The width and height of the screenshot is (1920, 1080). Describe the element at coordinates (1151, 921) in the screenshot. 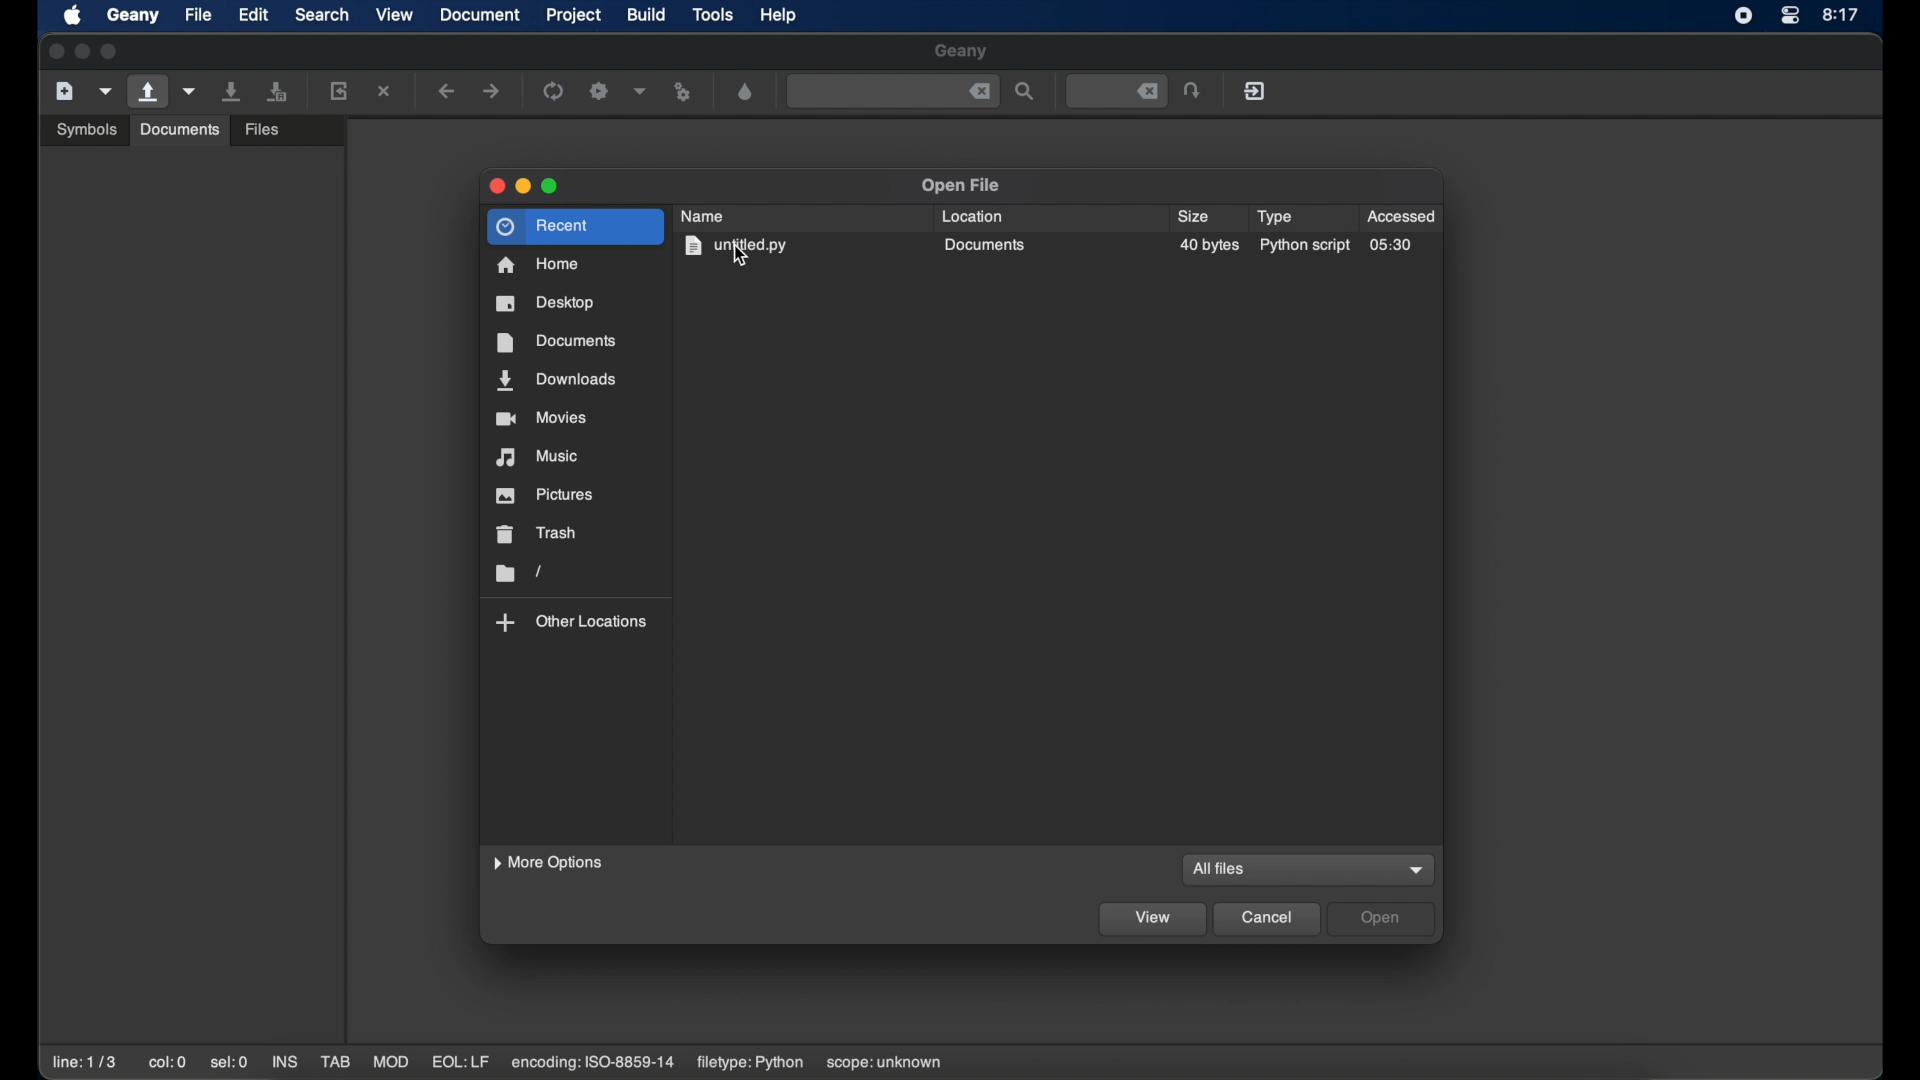

I see `view` at that location.